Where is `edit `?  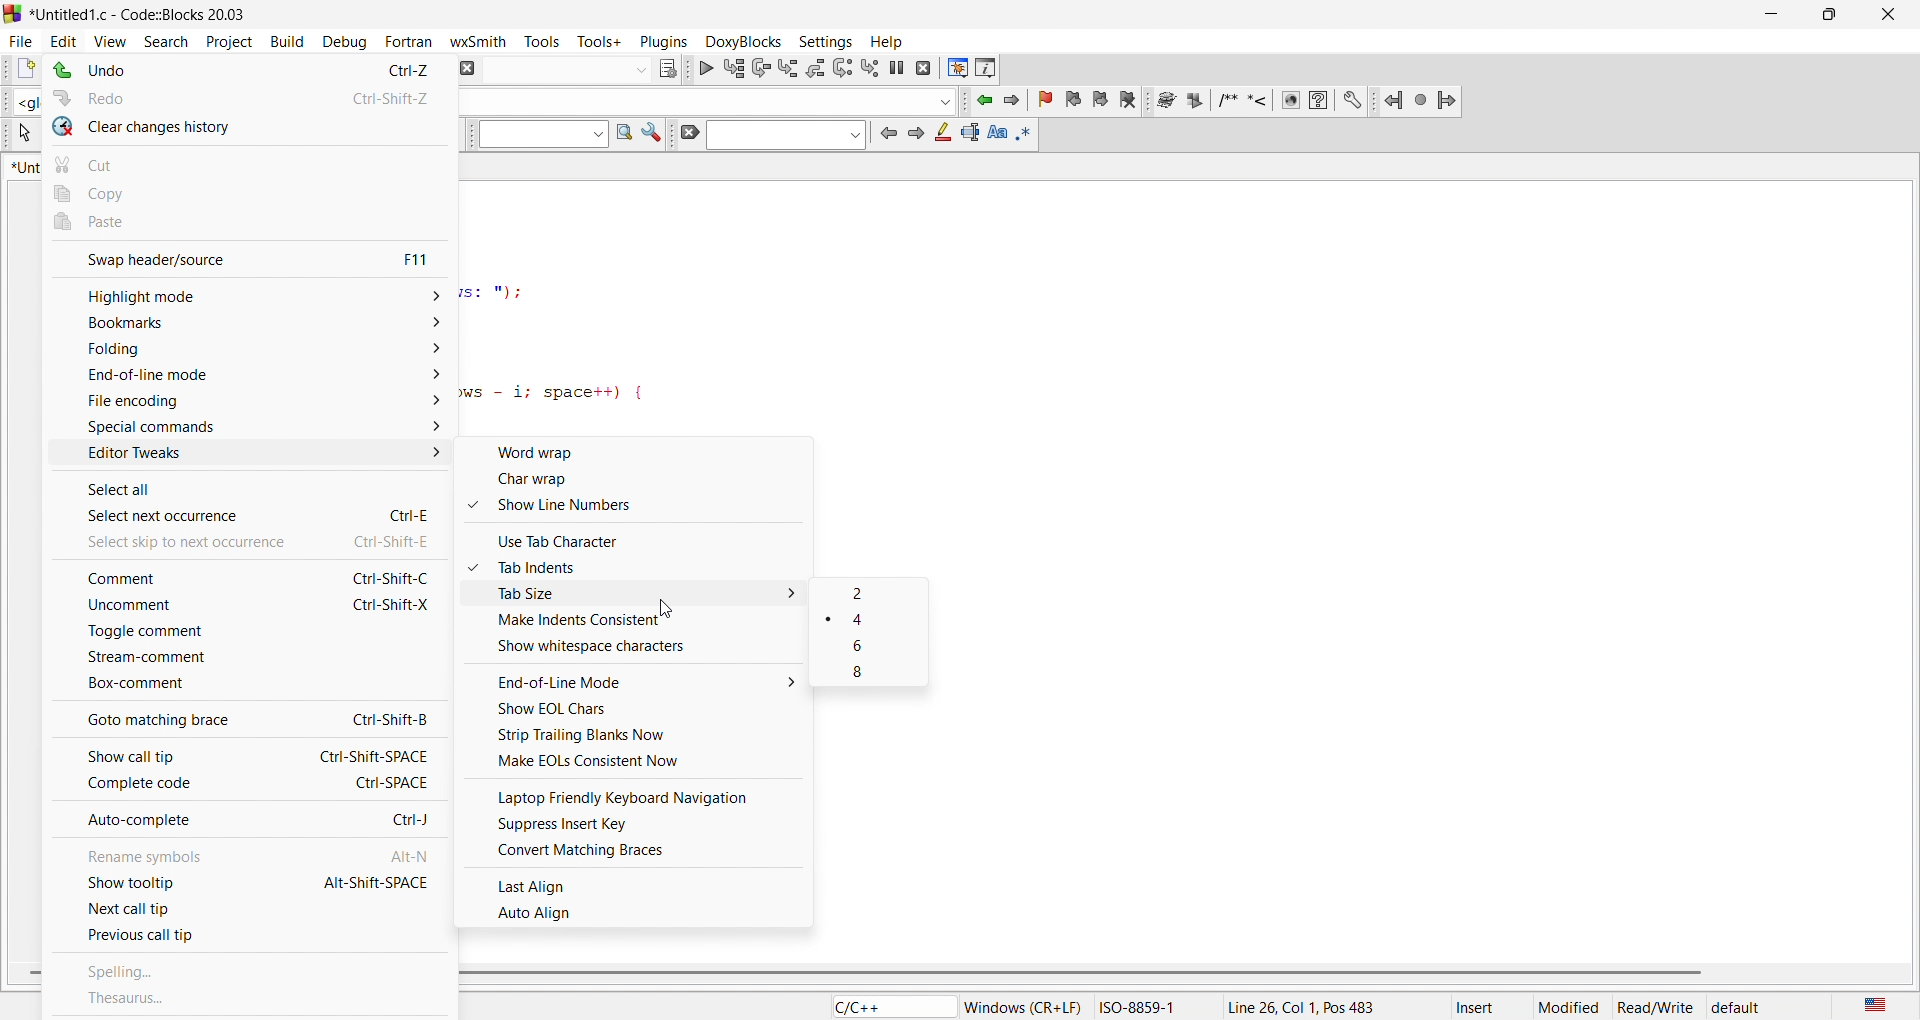 edit  is located at coordinates (69, 36).